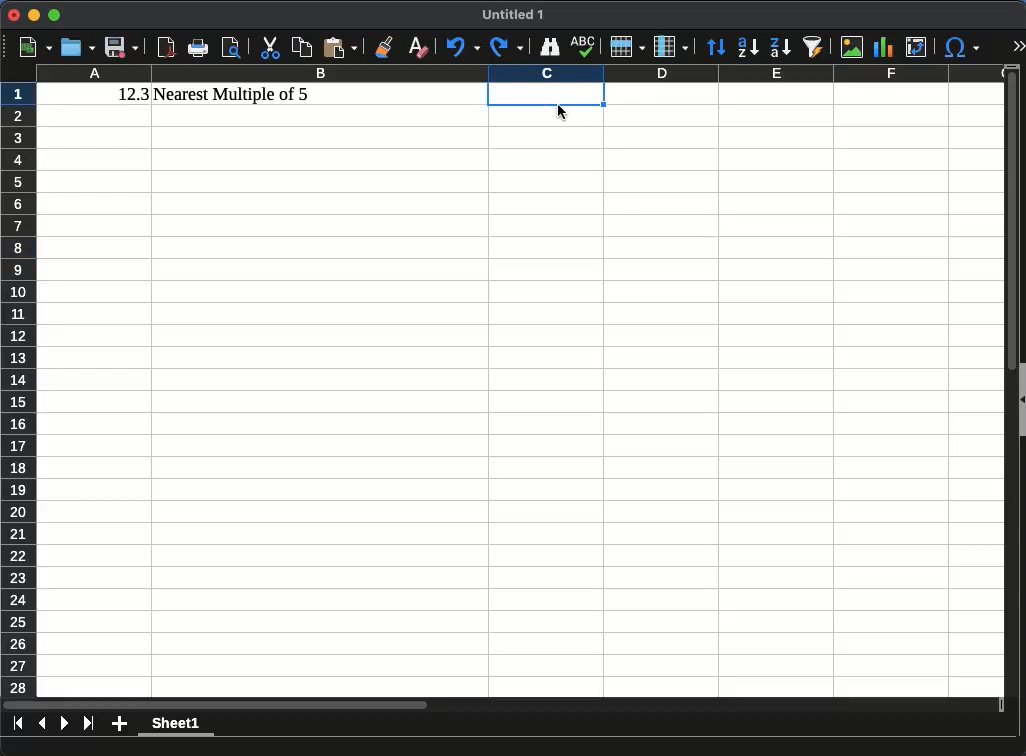 The height and width of the screenshot is (756, 1026). What do you see at coordinates (812, 46) in the screenshot?
I see `autofilter` at bounding box center [812, 46].